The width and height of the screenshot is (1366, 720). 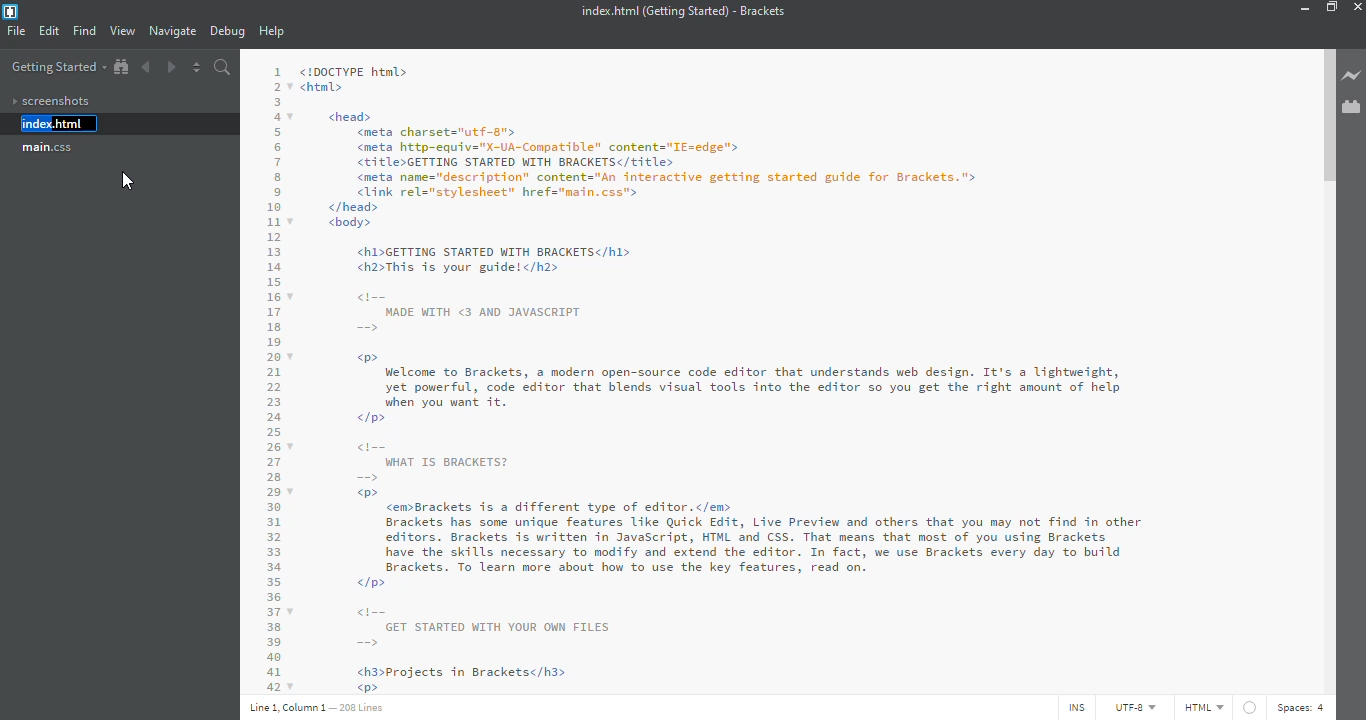 What do you see at coordinates (1352, 77) in the screenshot?
I see `live preview` at bounding box center [1352, 77].